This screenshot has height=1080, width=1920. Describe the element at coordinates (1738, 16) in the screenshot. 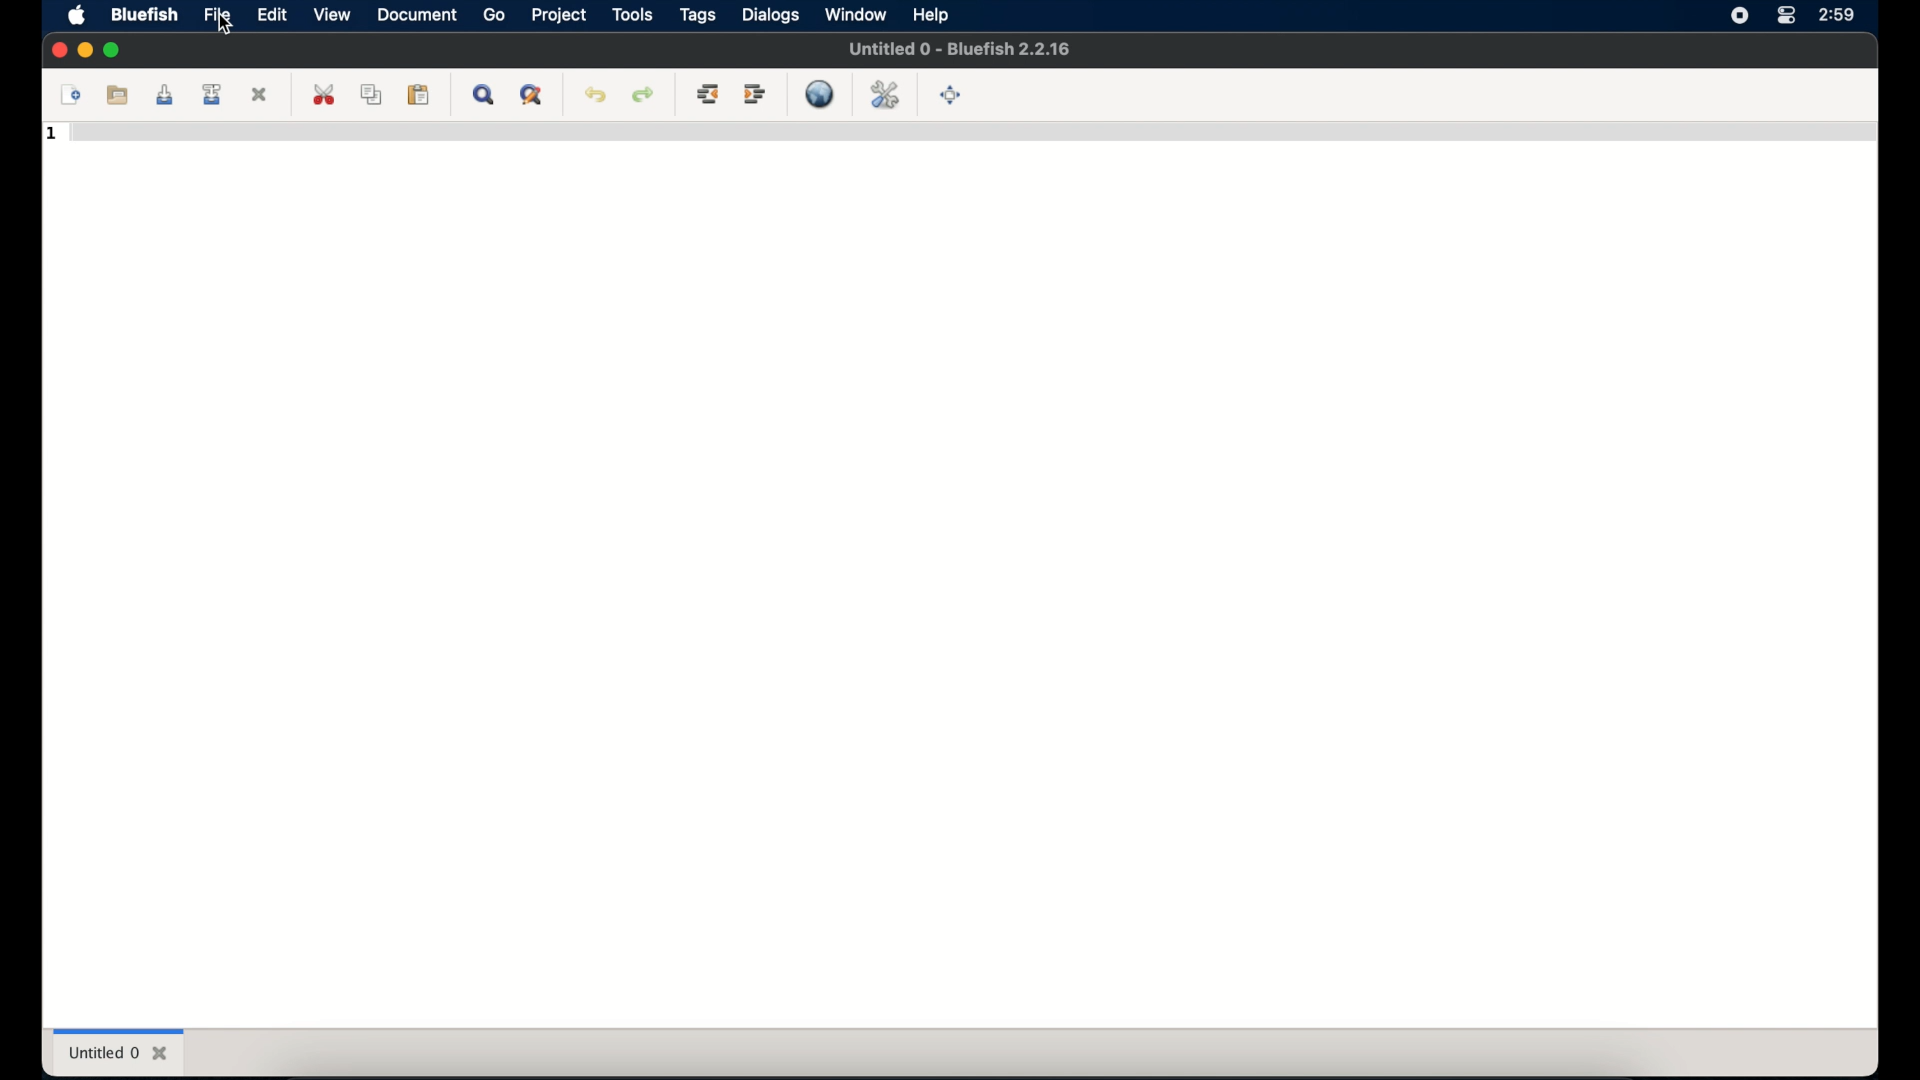

I see `screen recorder icon` at that location.